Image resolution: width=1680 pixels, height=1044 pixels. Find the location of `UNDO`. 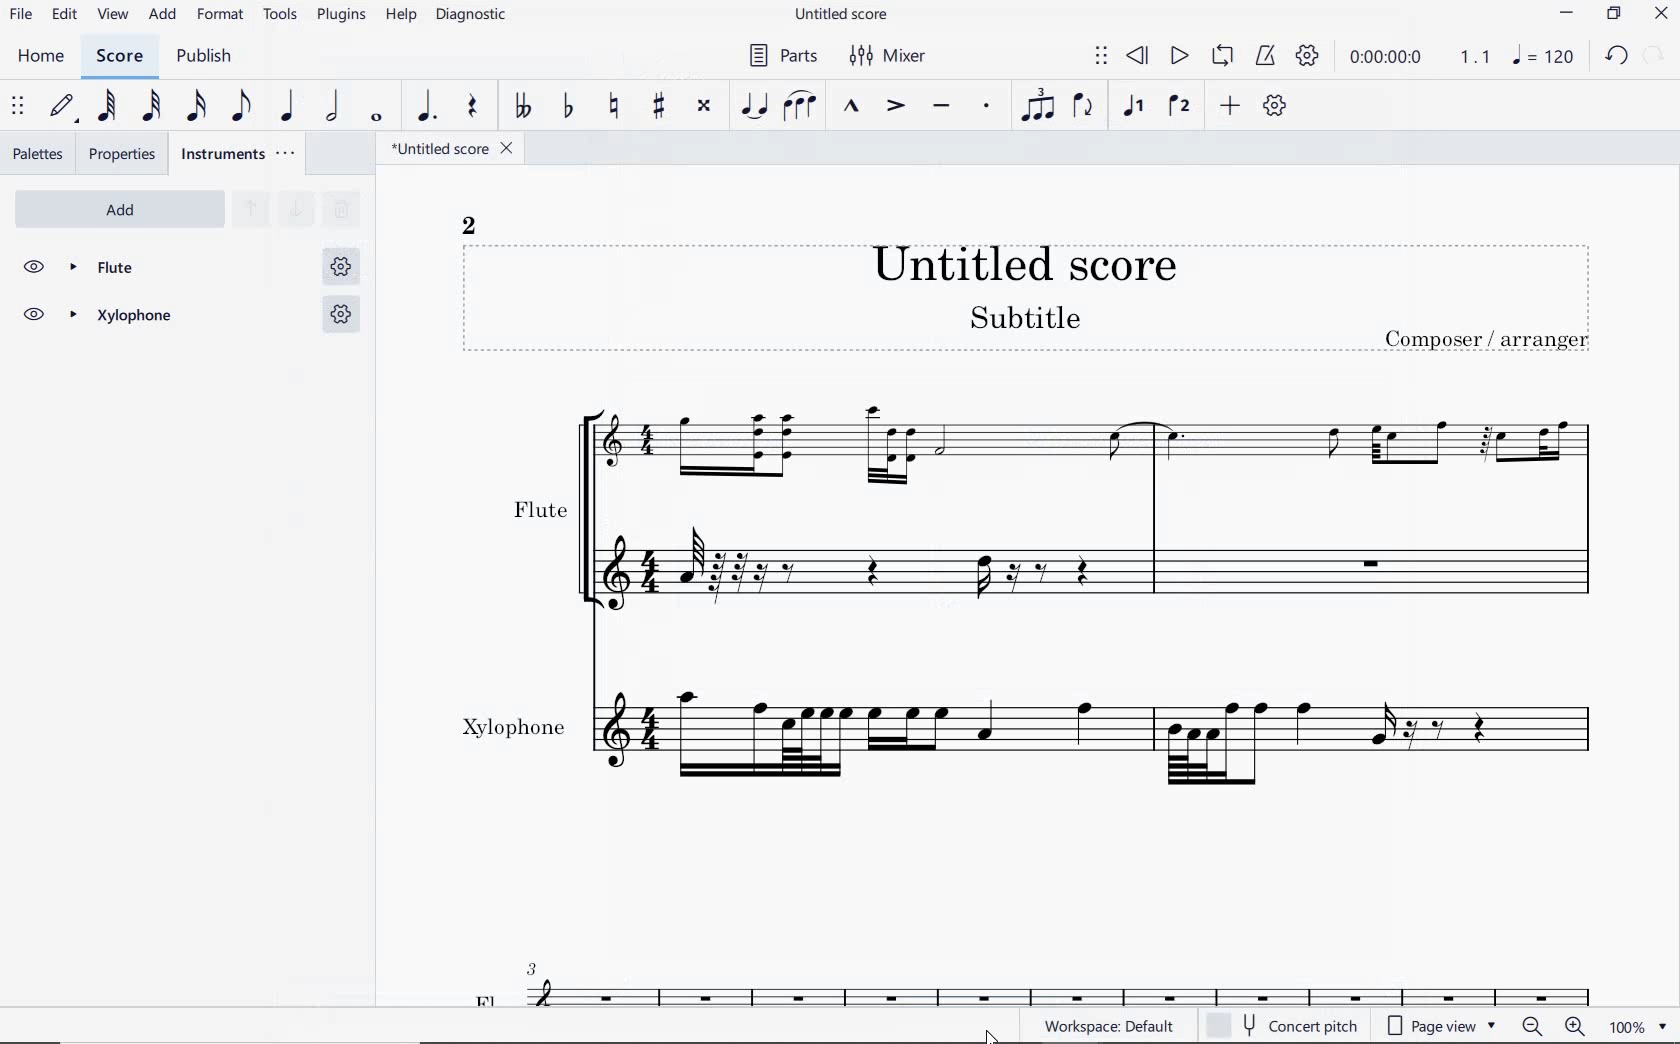

UNDO is located at coordinates (1615, 57).